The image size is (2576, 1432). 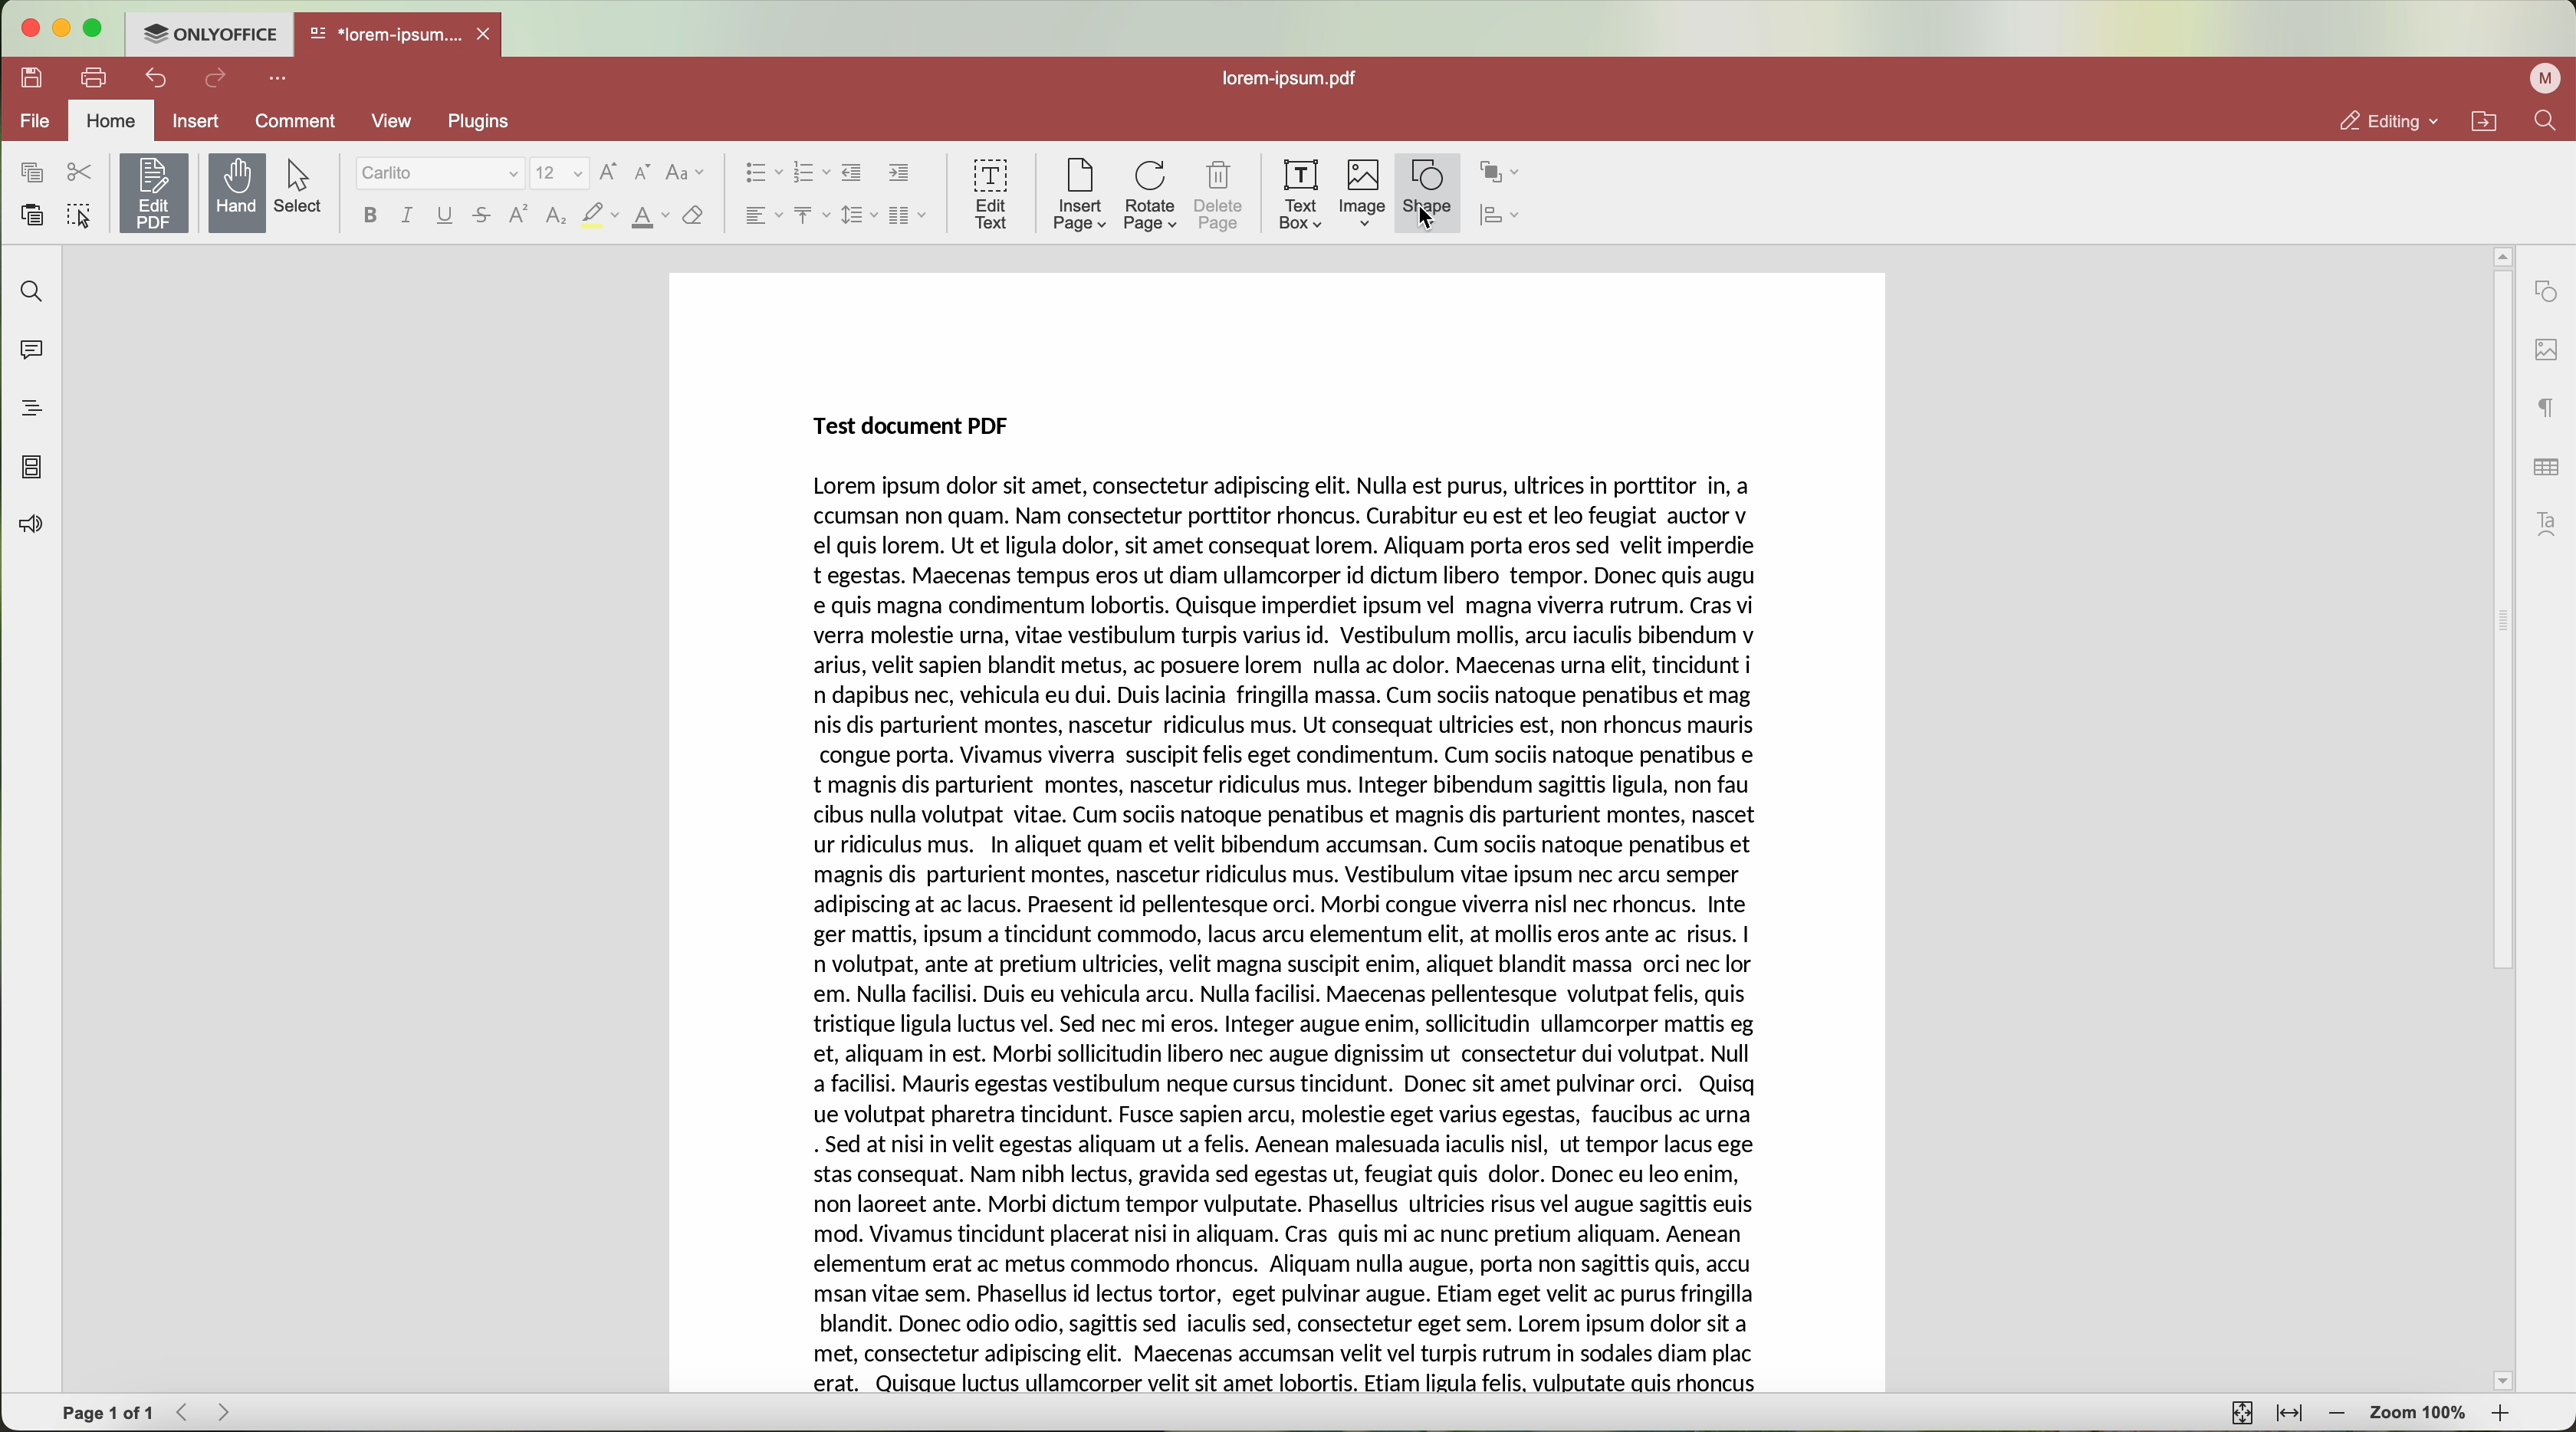 What do you see at coordinates (34, 215) in the screenshot?
I see `paste` at bounding box center [34, 215].